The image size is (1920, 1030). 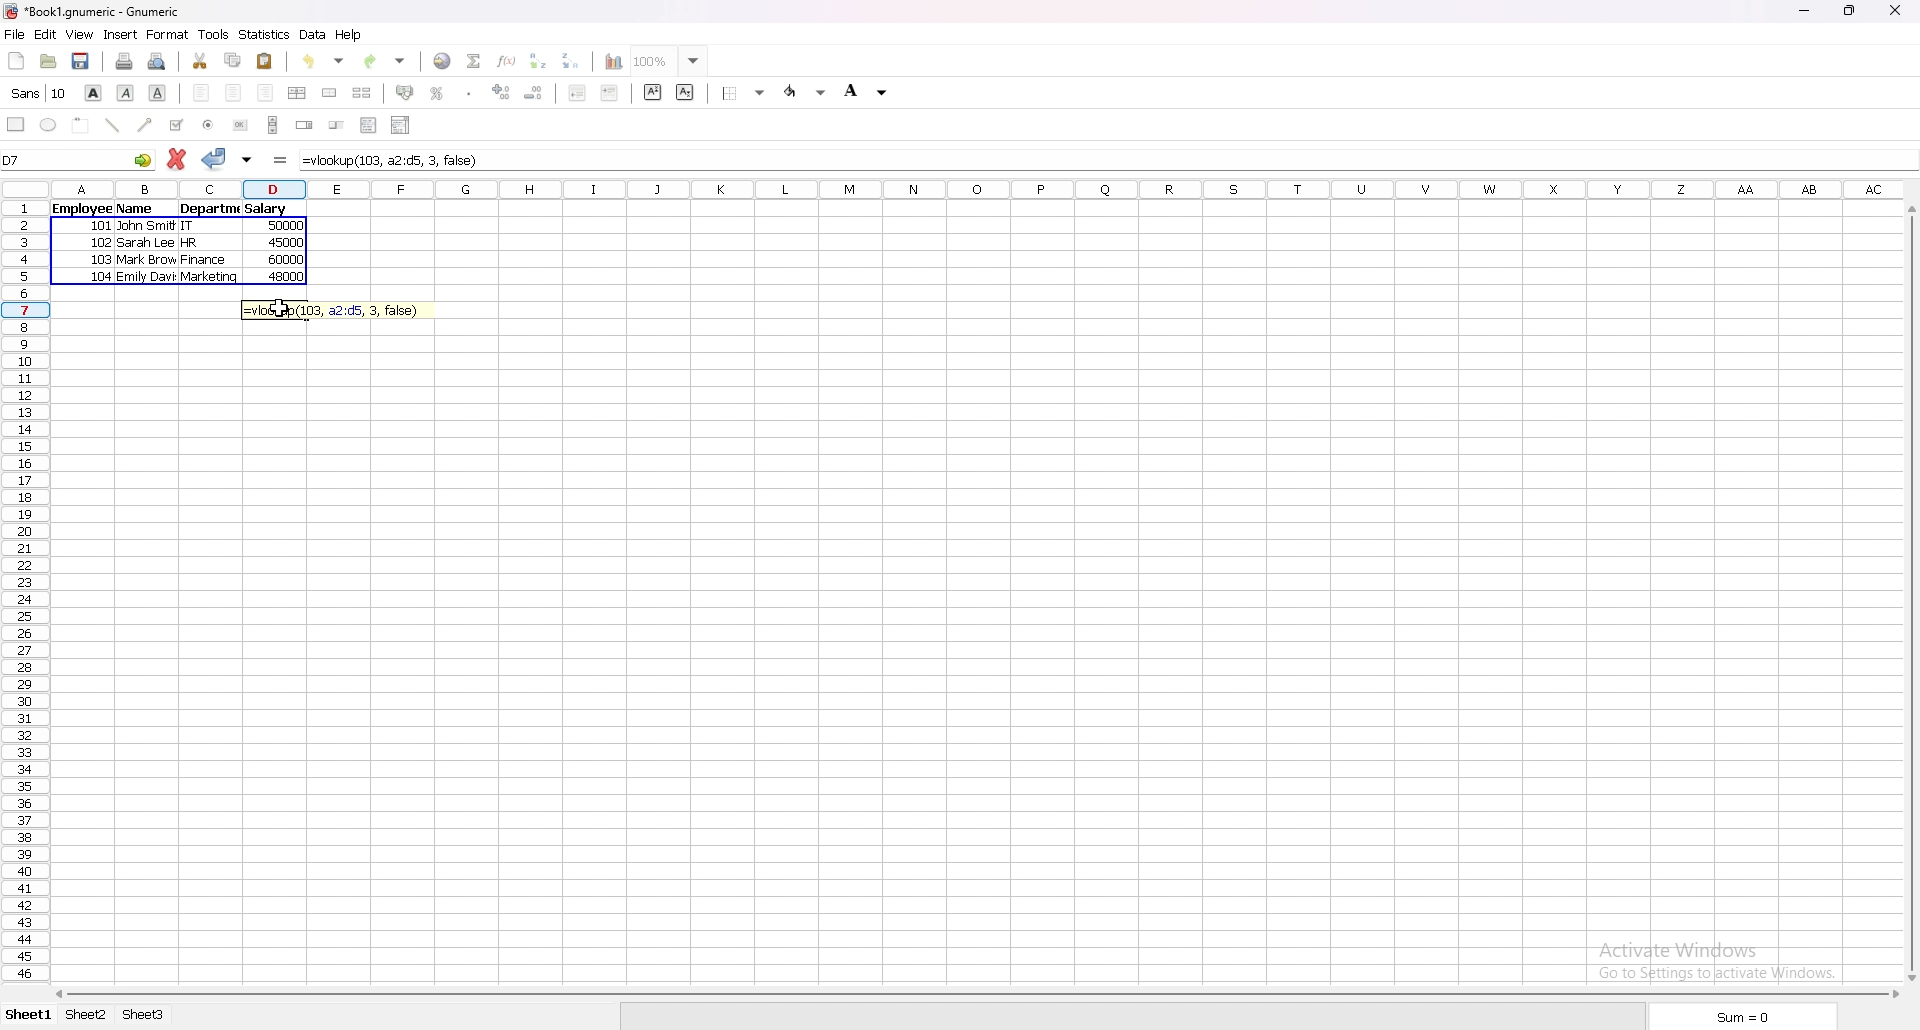 I want to click on 103, so click(x=104, y=260).